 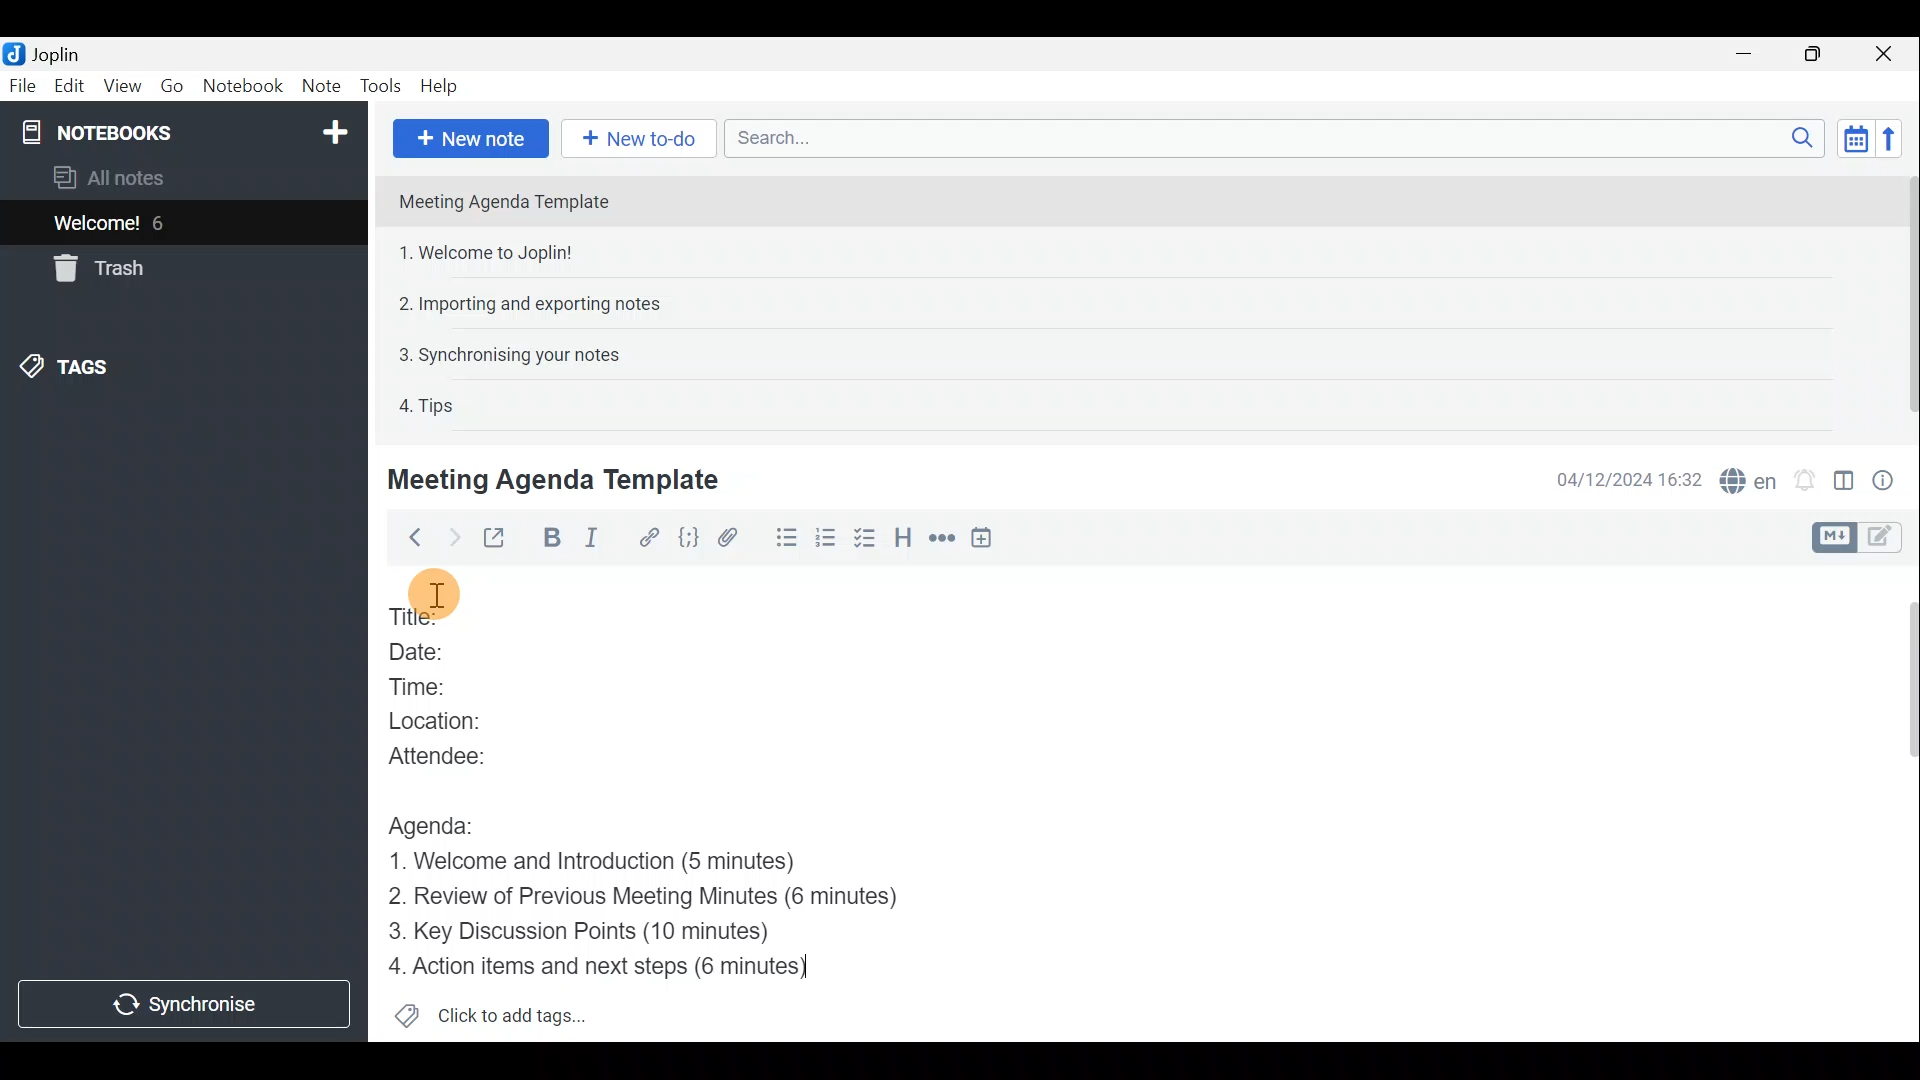 I want to click on Close, so click(x=1885, y=55).